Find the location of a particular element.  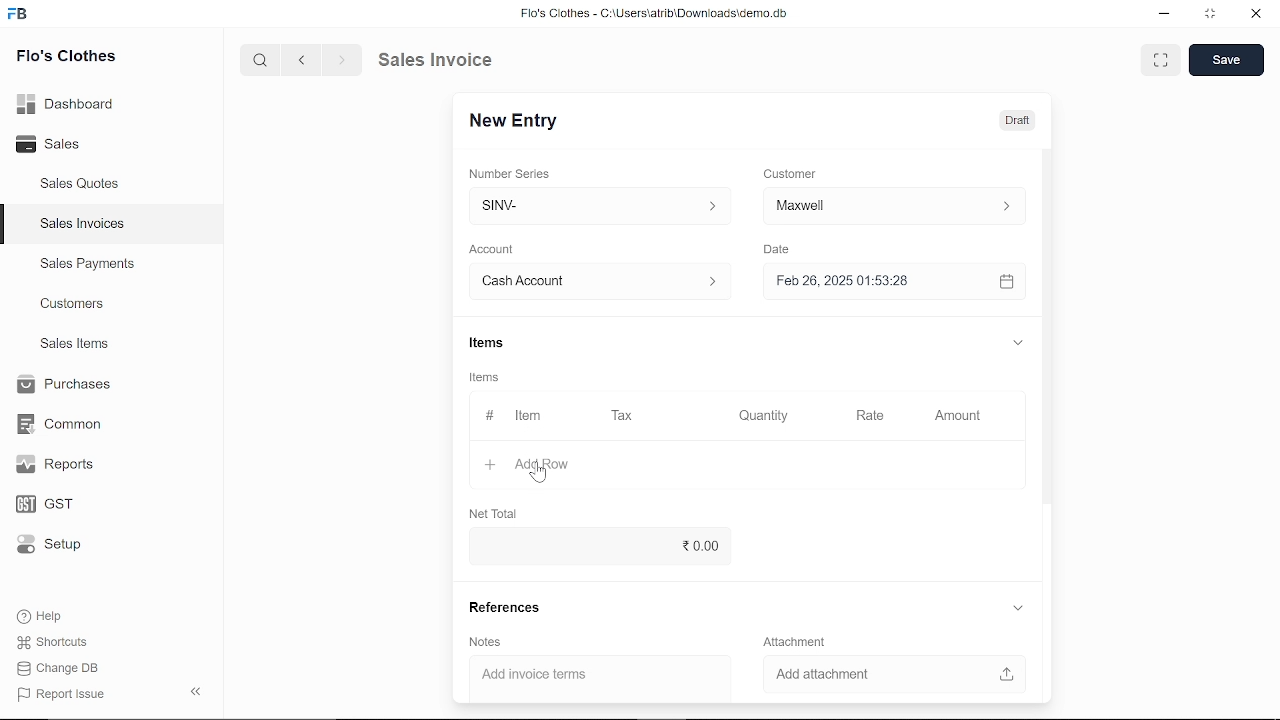

Amount is located at coordinates (958, 416).